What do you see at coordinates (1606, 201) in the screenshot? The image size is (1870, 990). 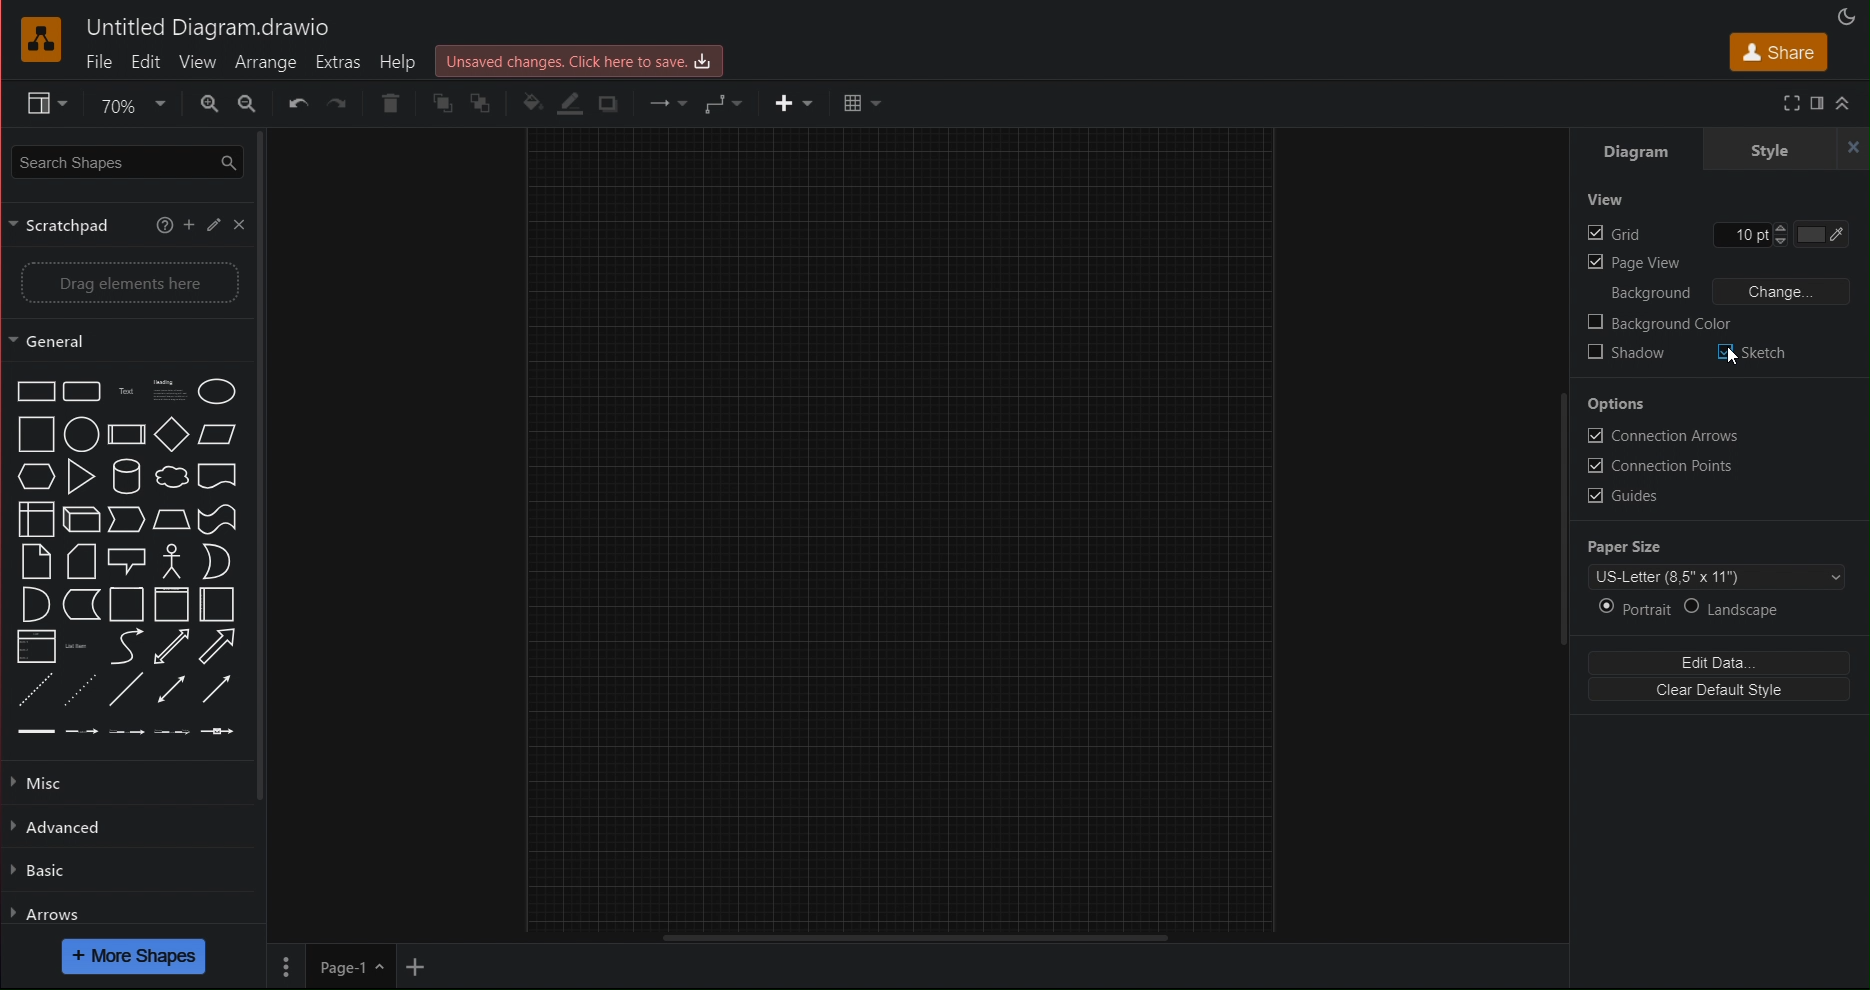 I see `View` at bounding box center [1606, 201].